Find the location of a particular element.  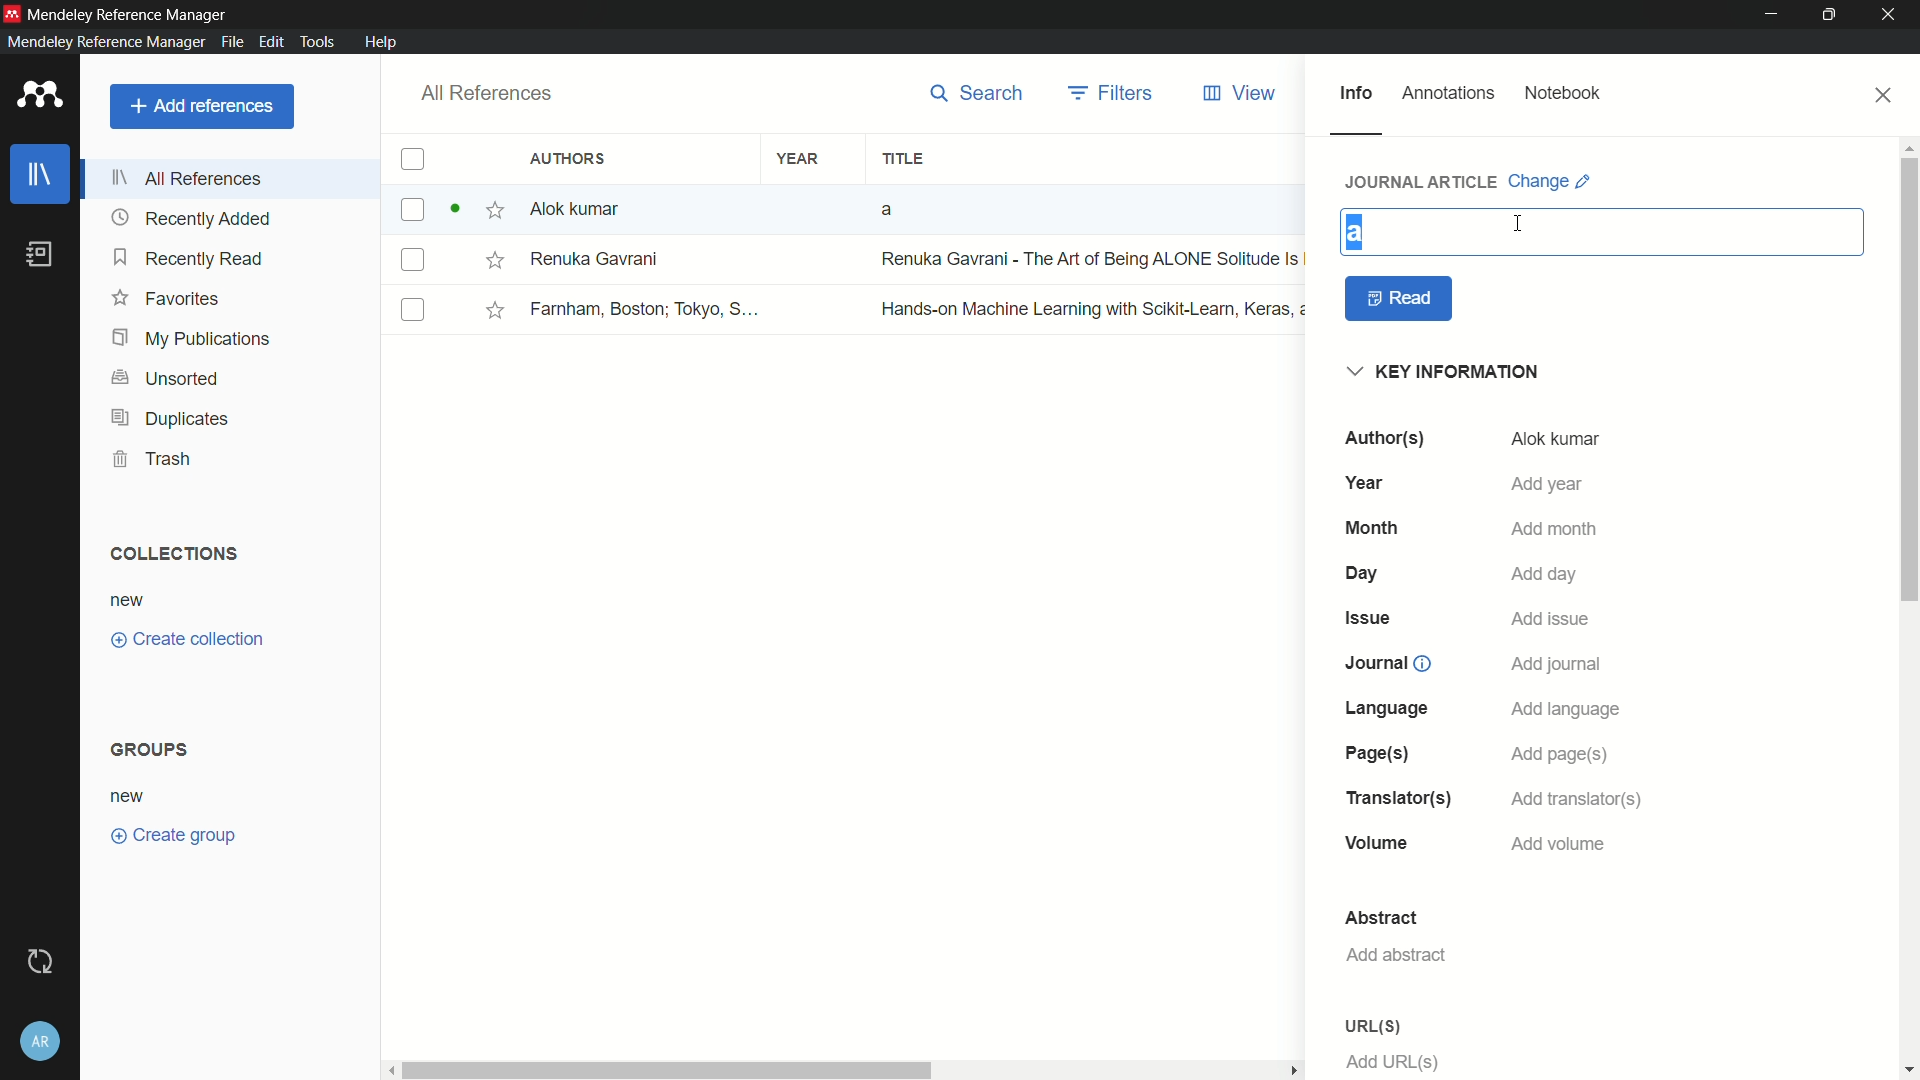

app icon is located at coordinates (12, 13).